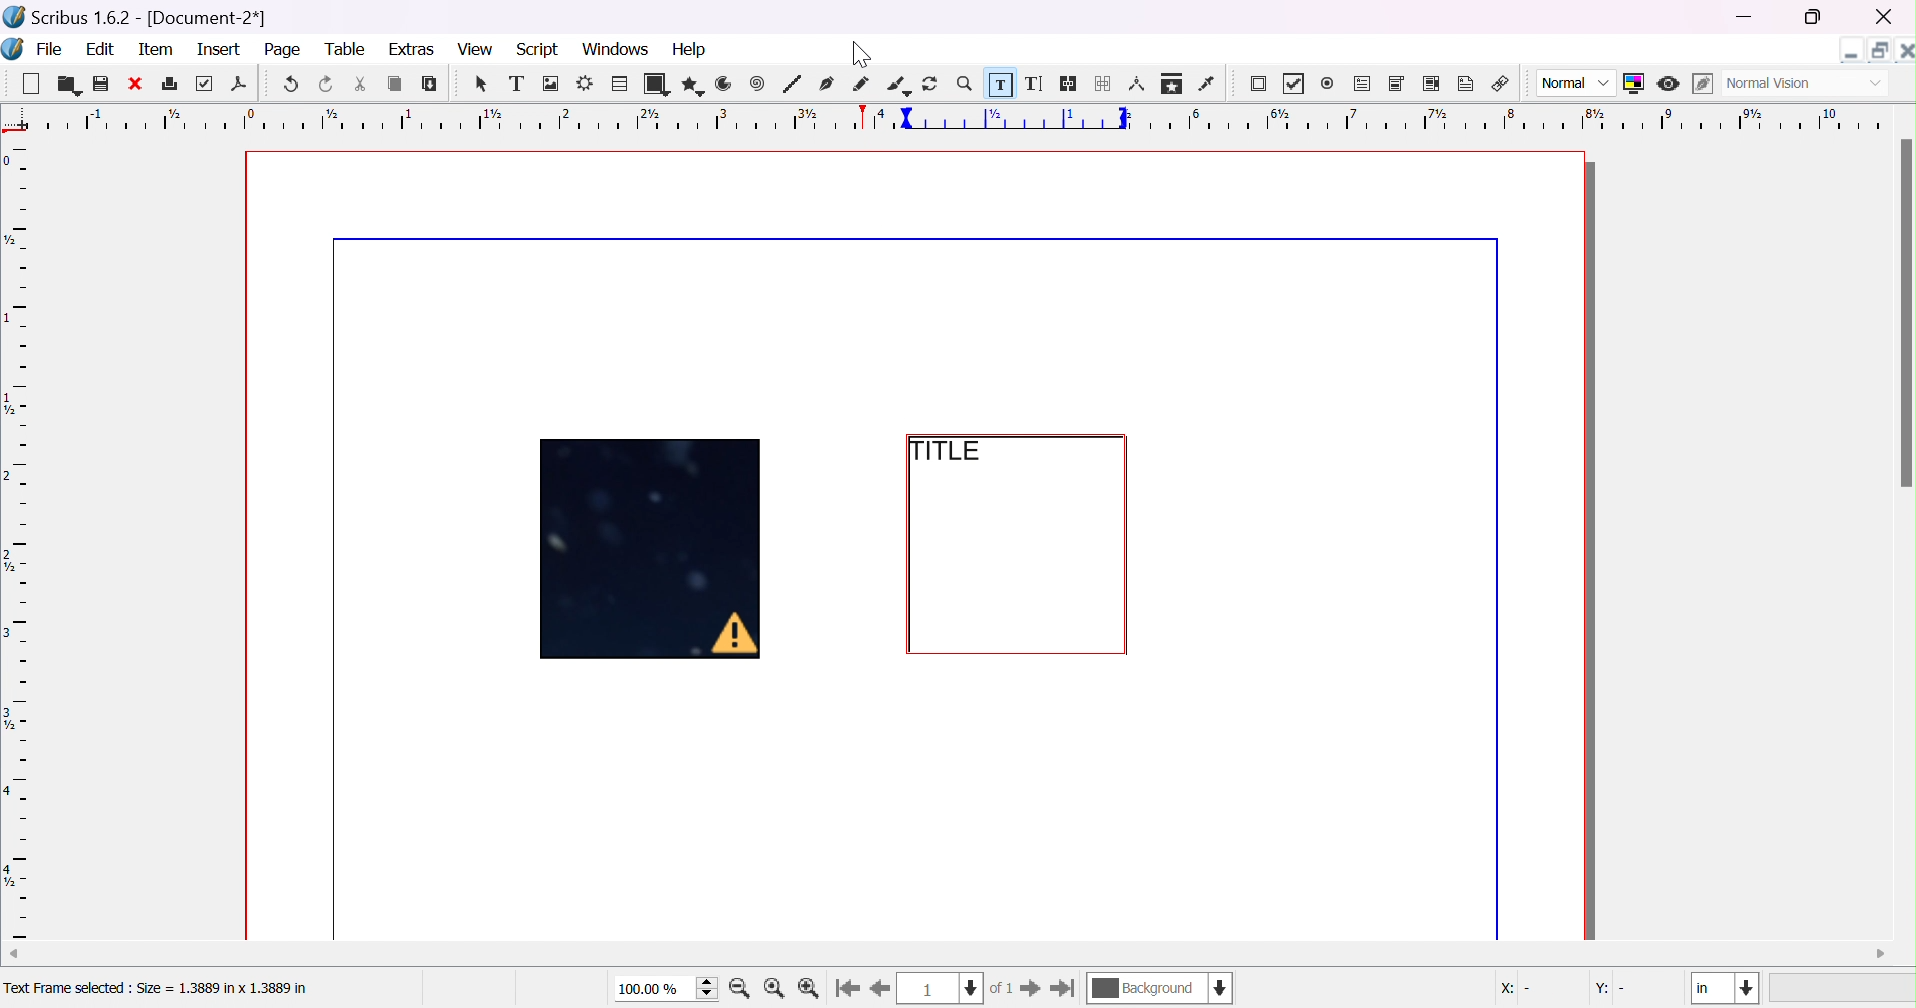  Describe the element at coordinates (395, 84) in the screenshot. I see `copy` at that location.